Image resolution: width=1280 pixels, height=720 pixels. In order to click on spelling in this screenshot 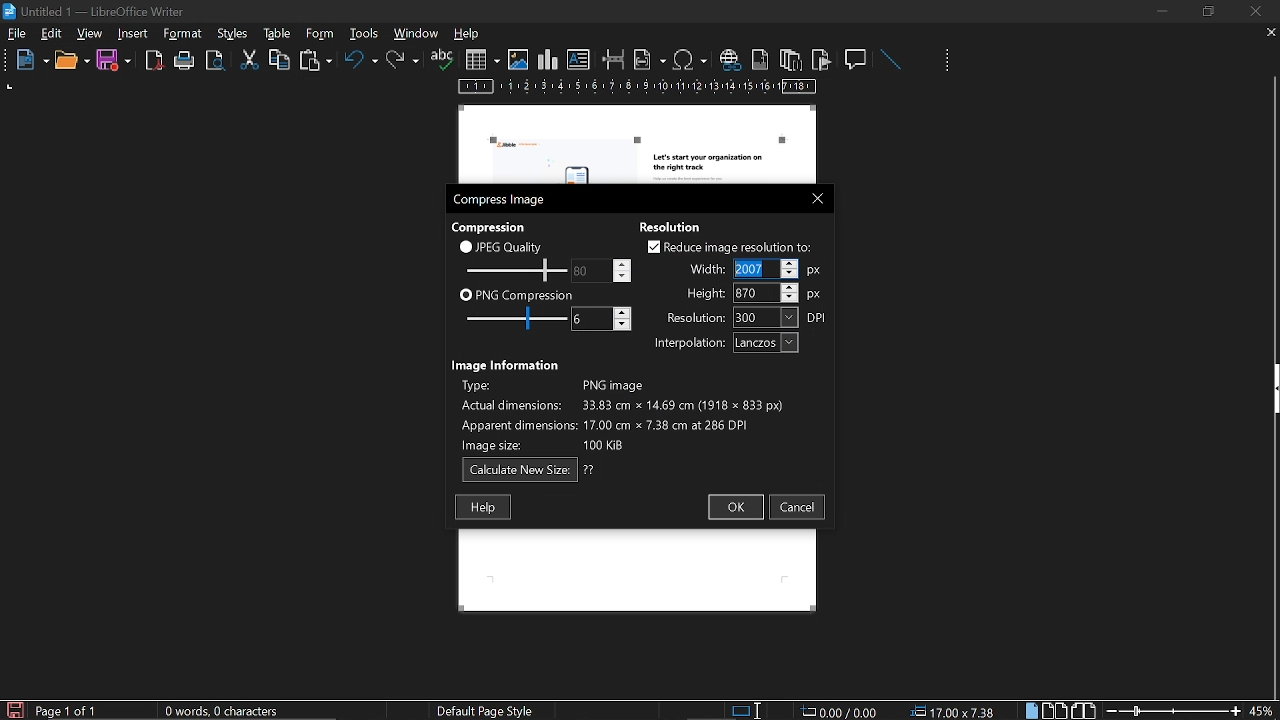, I will do `click(442, 60)`.